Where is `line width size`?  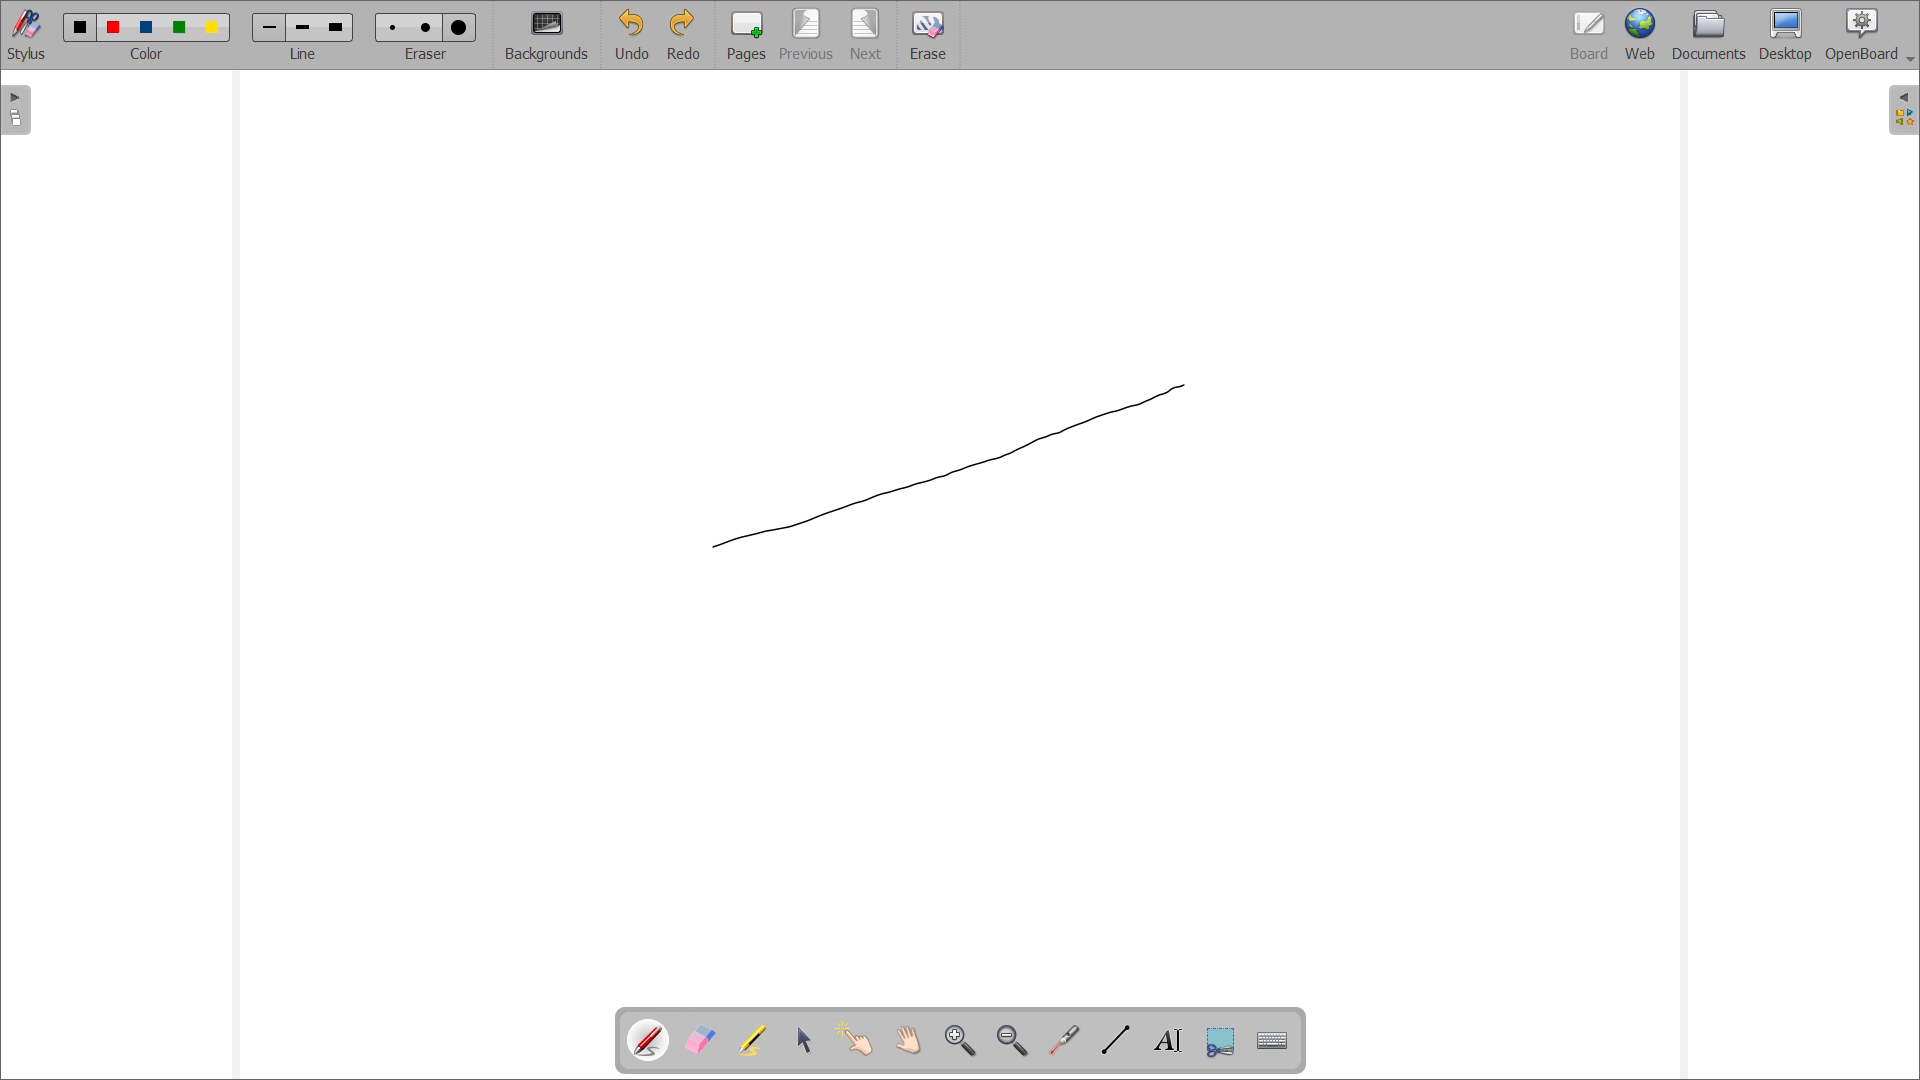 line width size is located at coordinates (336, 27).